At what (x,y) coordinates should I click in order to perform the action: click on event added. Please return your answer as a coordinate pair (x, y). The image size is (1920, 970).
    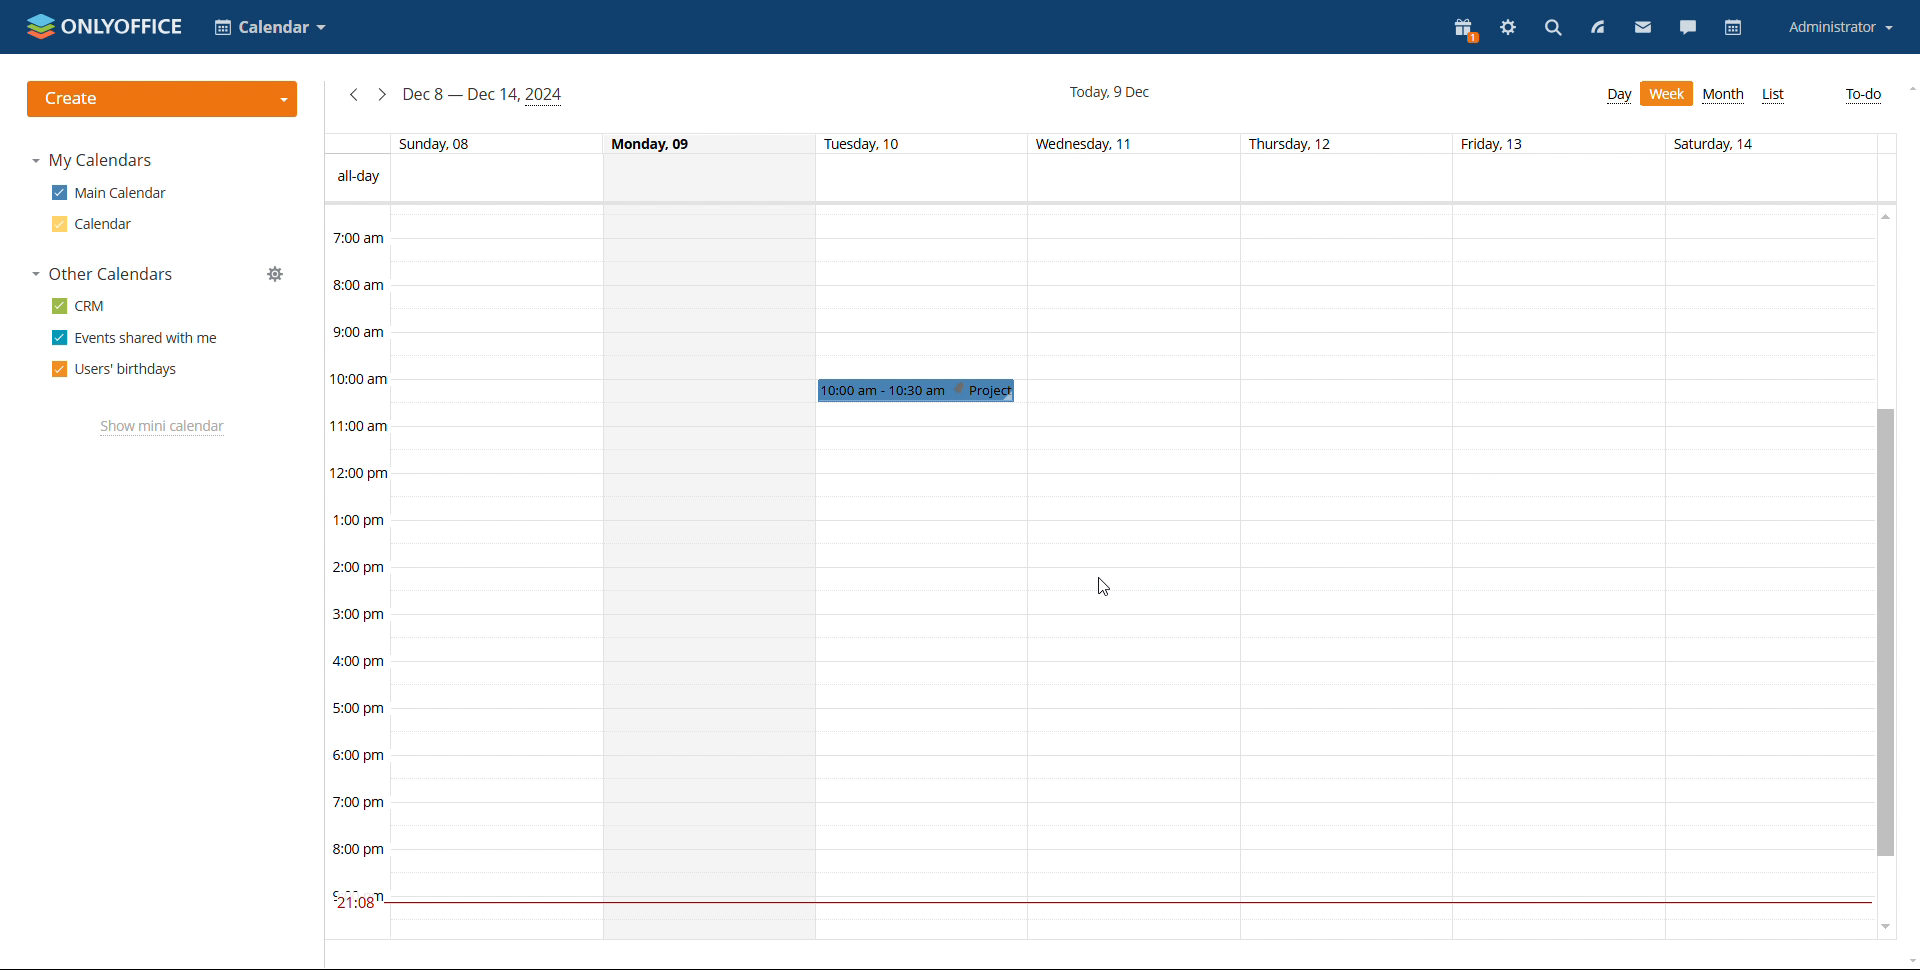
    Looking at the image, I should click on (917, 390).